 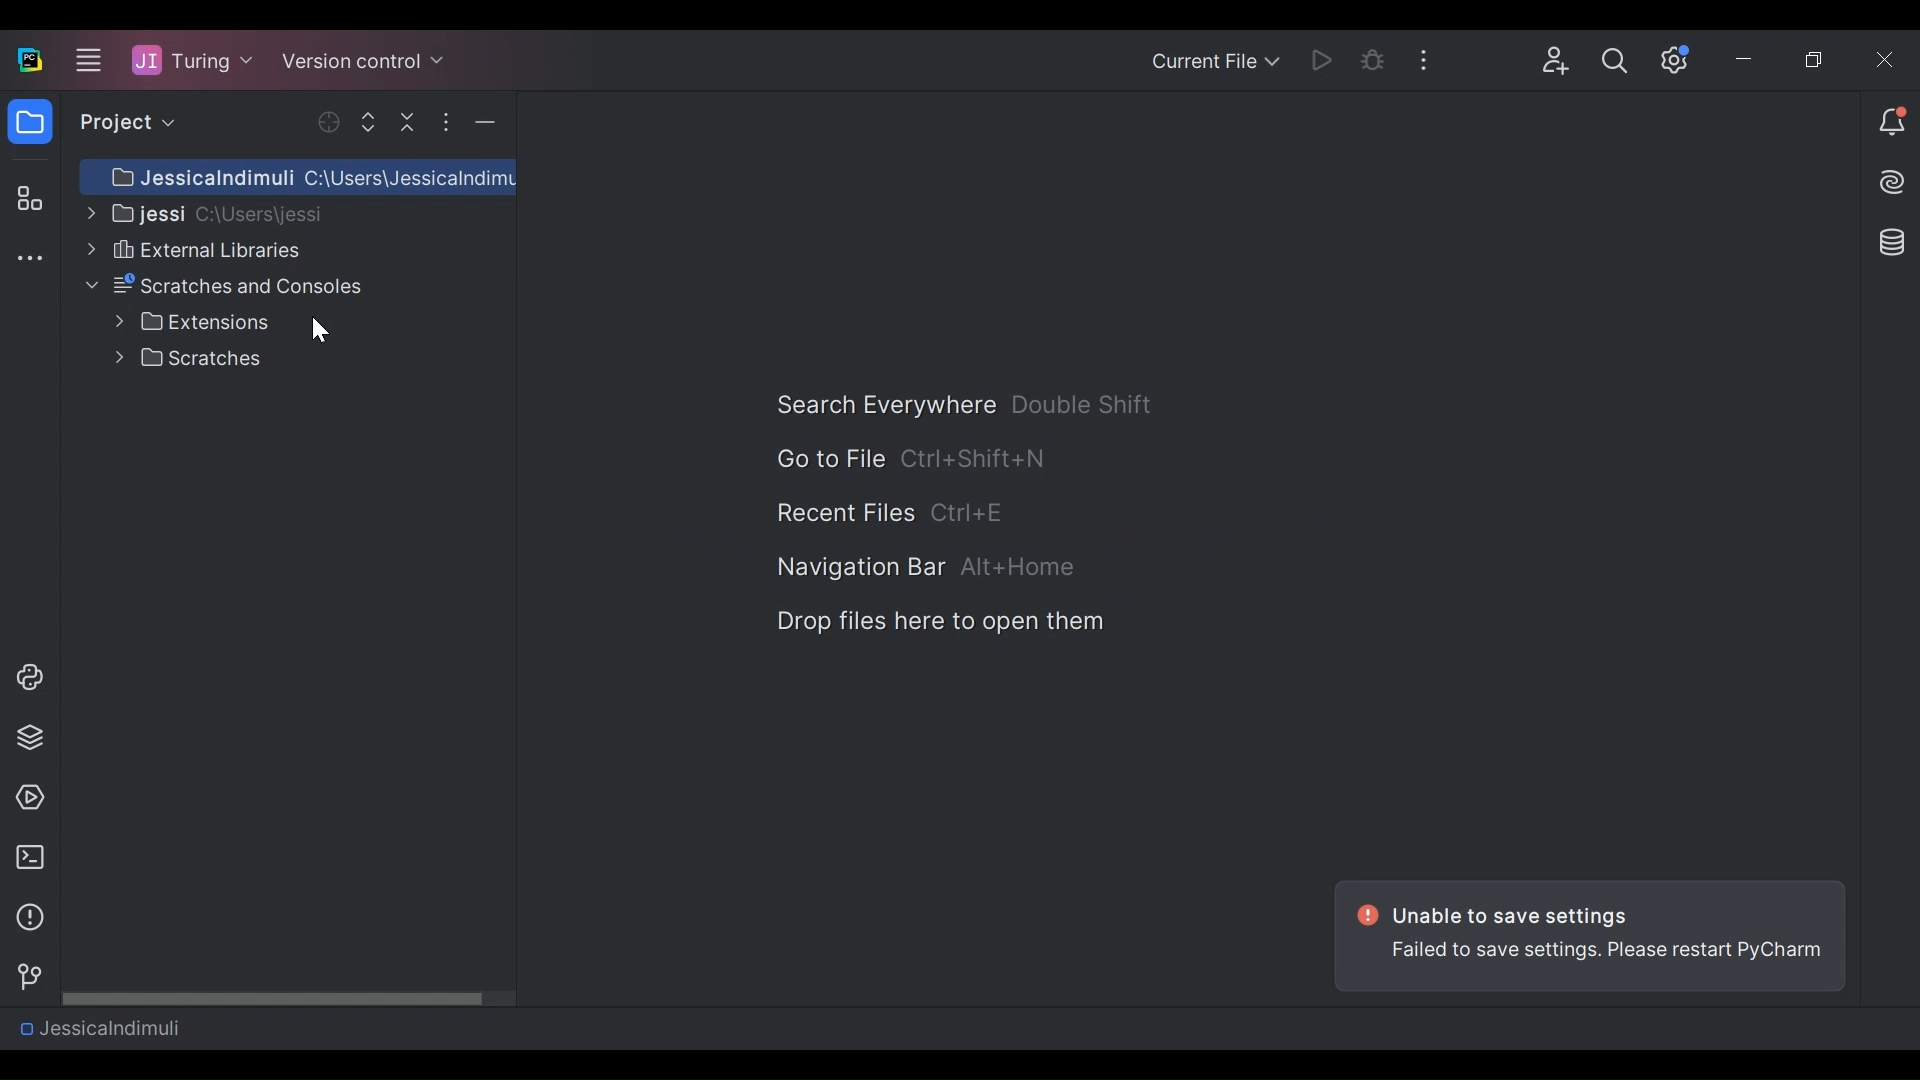 What do you see at coordinates (1748, 62) in the screenshot?
I see `Minimize` at bounding box center [1748, 62].